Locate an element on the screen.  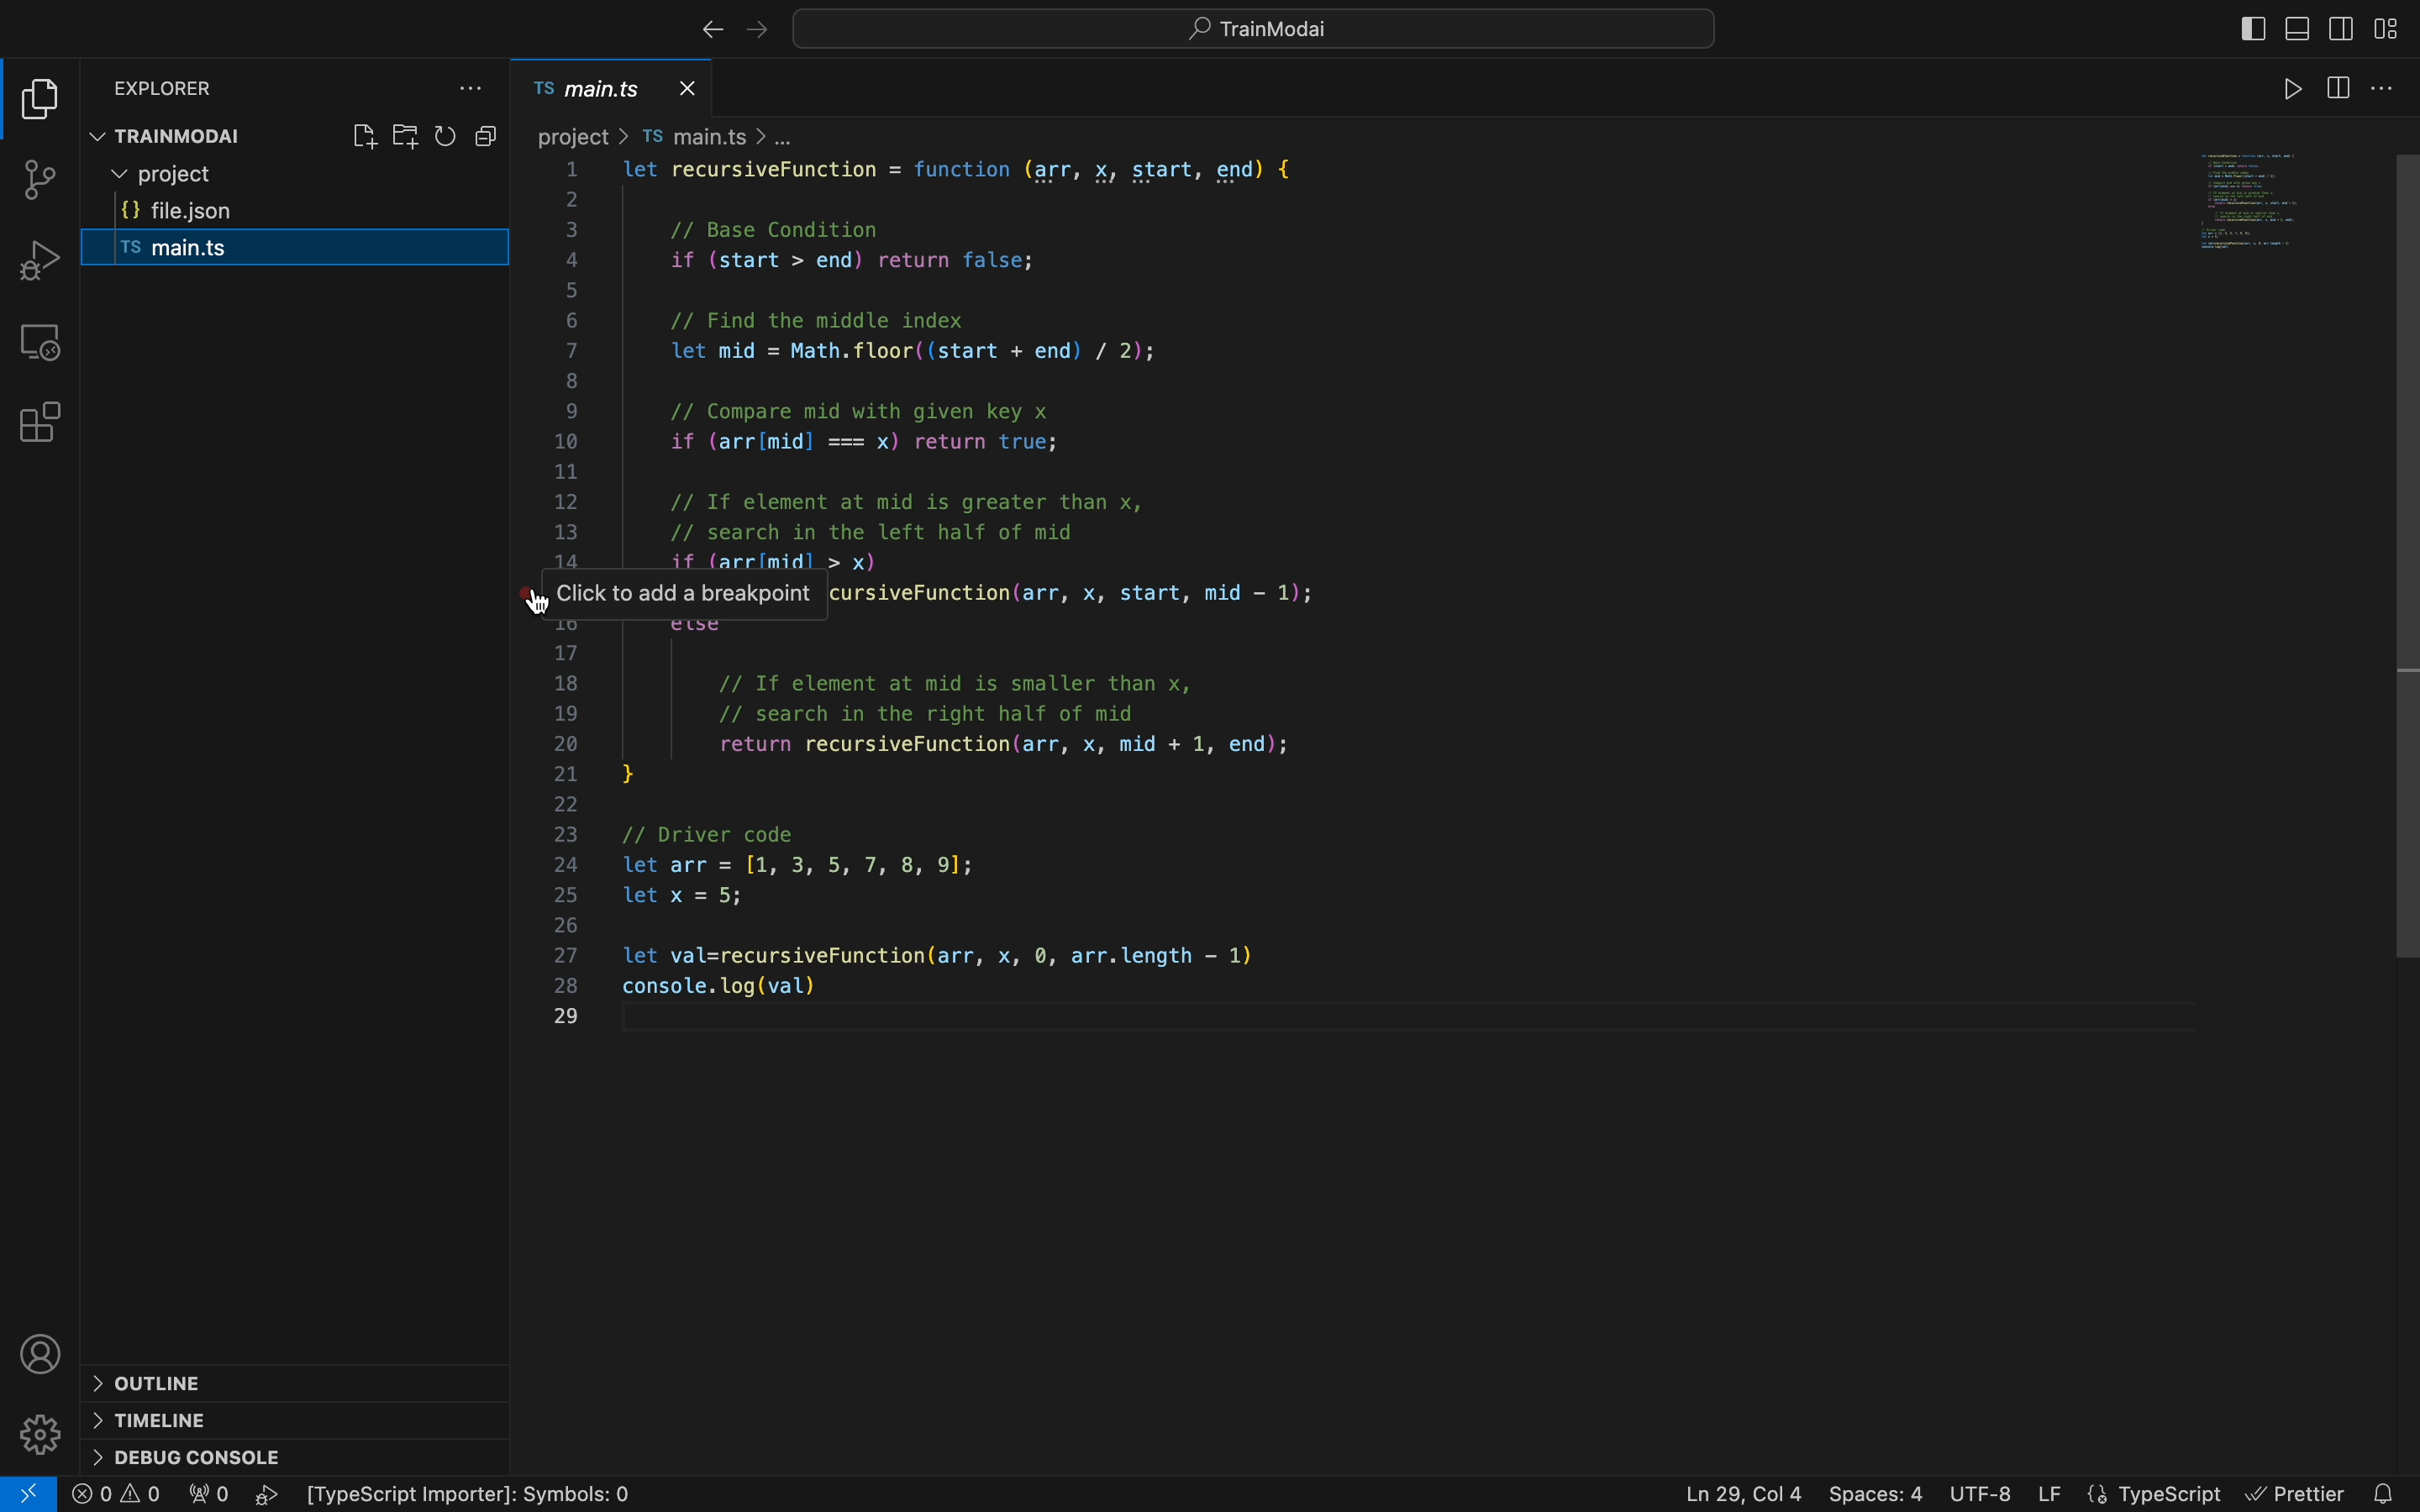
console is located at coordinates (217, 1452).